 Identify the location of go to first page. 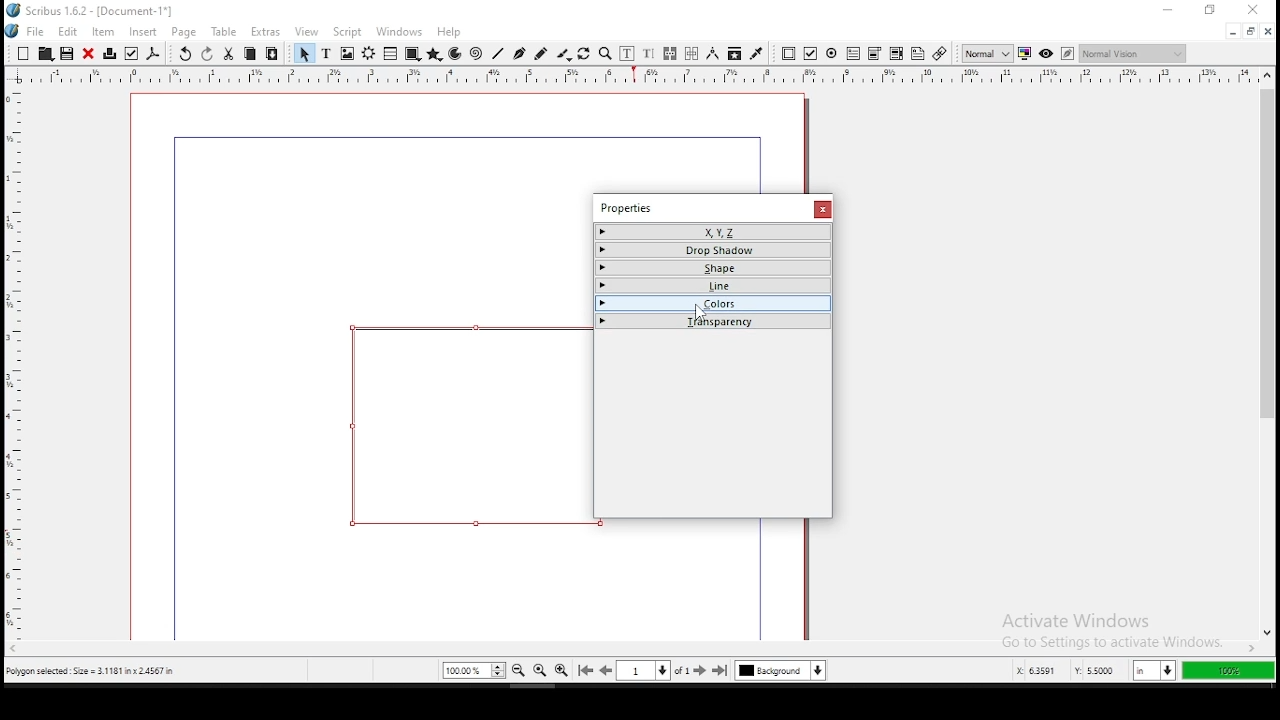
(585, 671).